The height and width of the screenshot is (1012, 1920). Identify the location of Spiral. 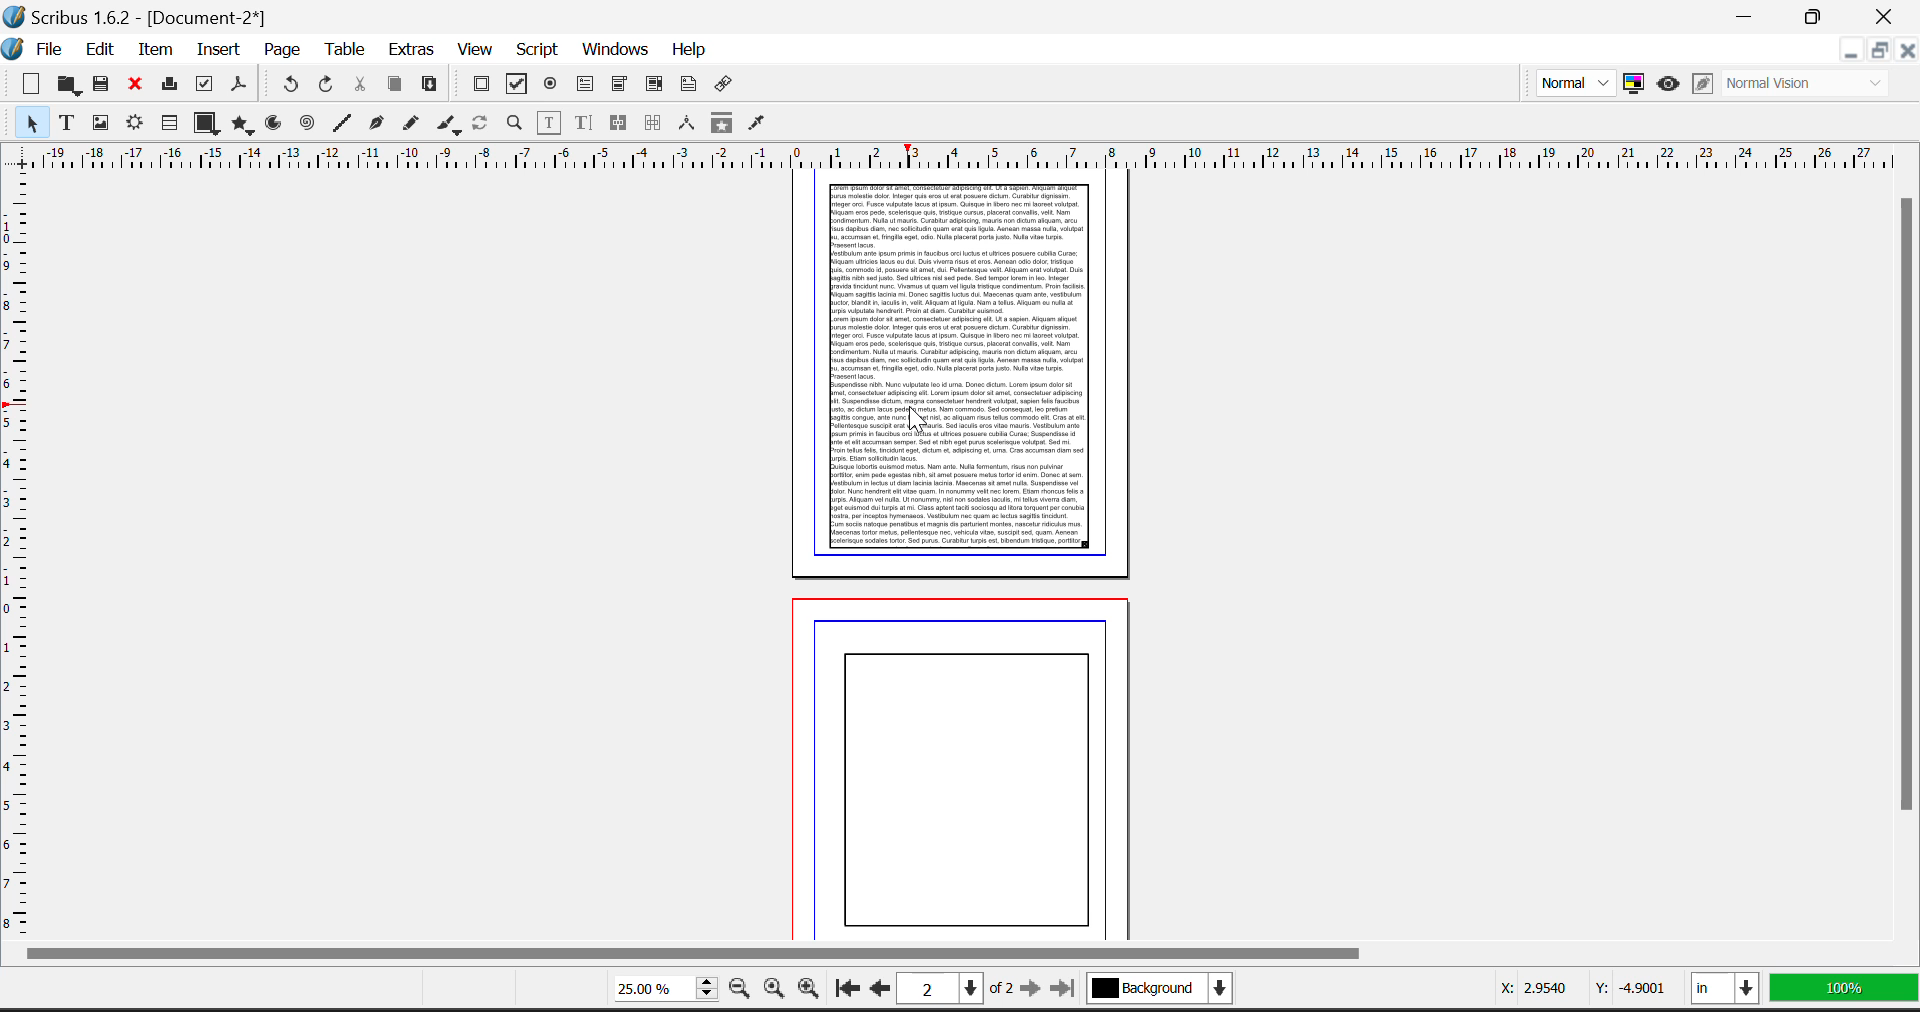
(308, 125).